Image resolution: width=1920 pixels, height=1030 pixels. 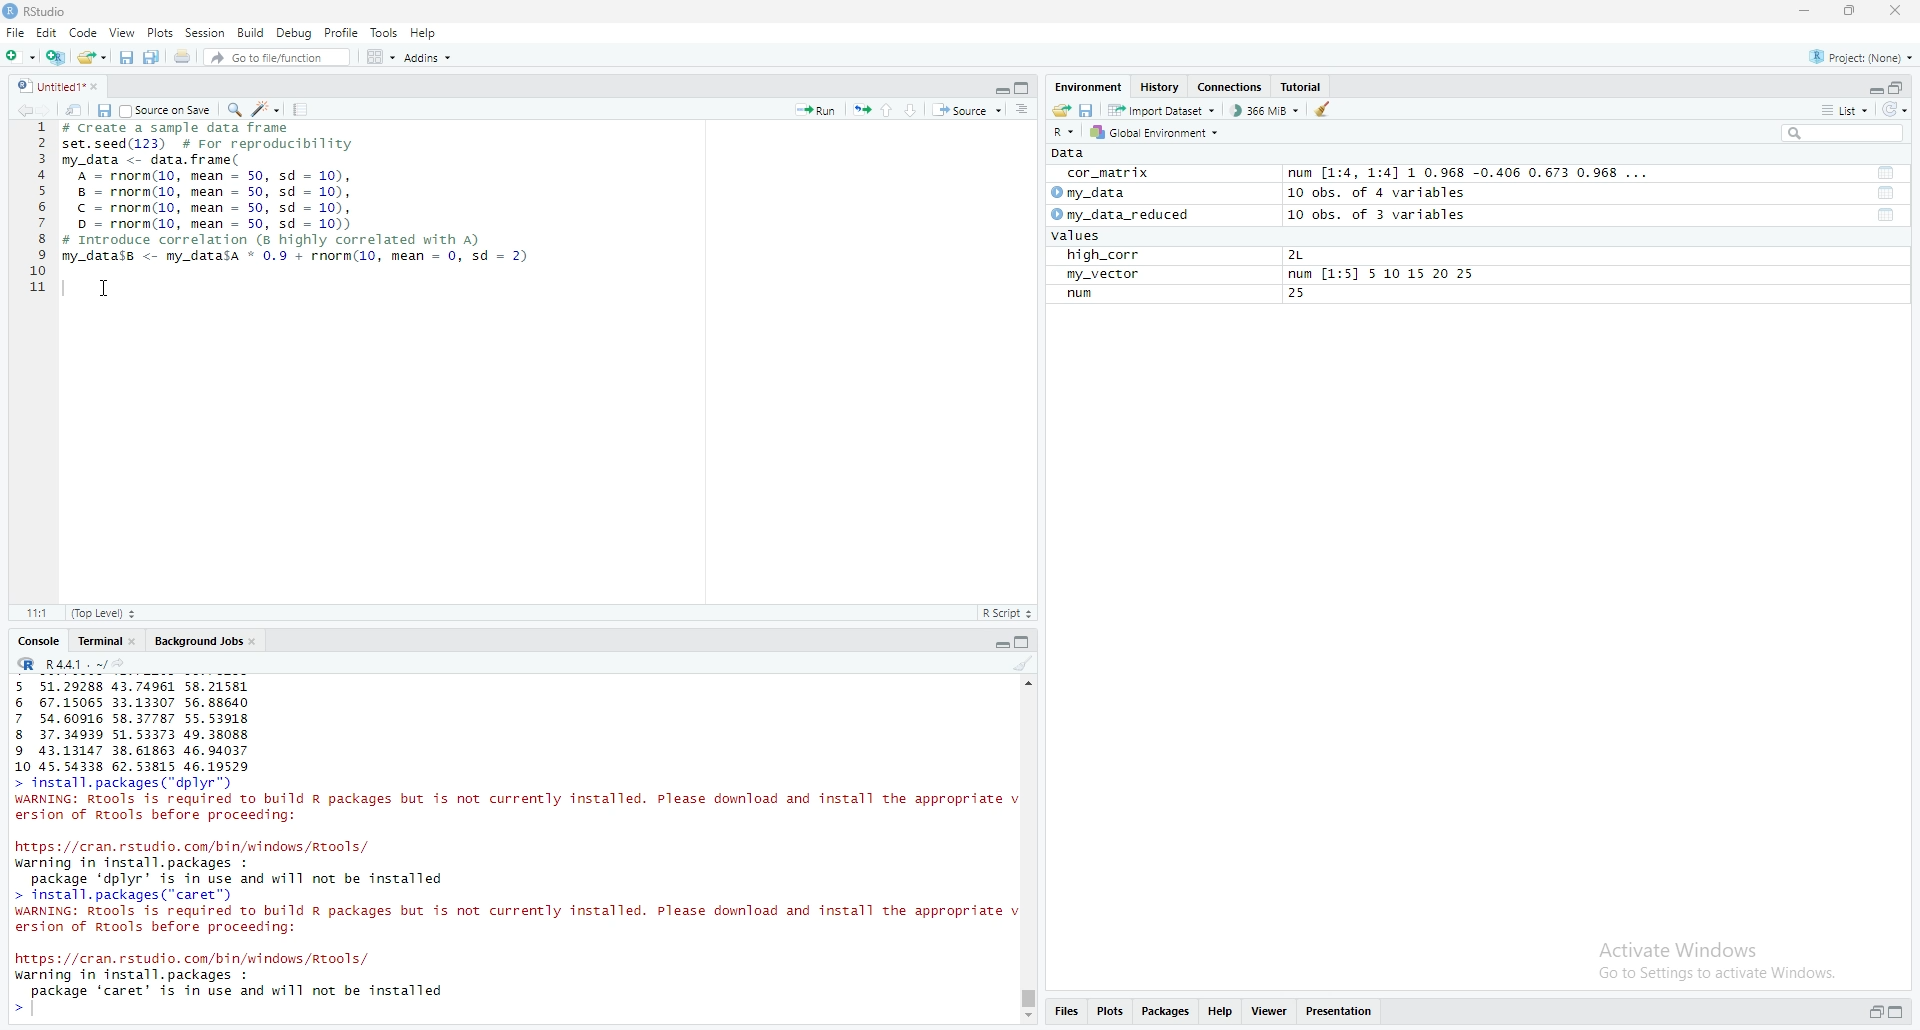 What do you see at coordinates (887, 110) in the screenshot?
I see `up` at bounding box center [887, 110].